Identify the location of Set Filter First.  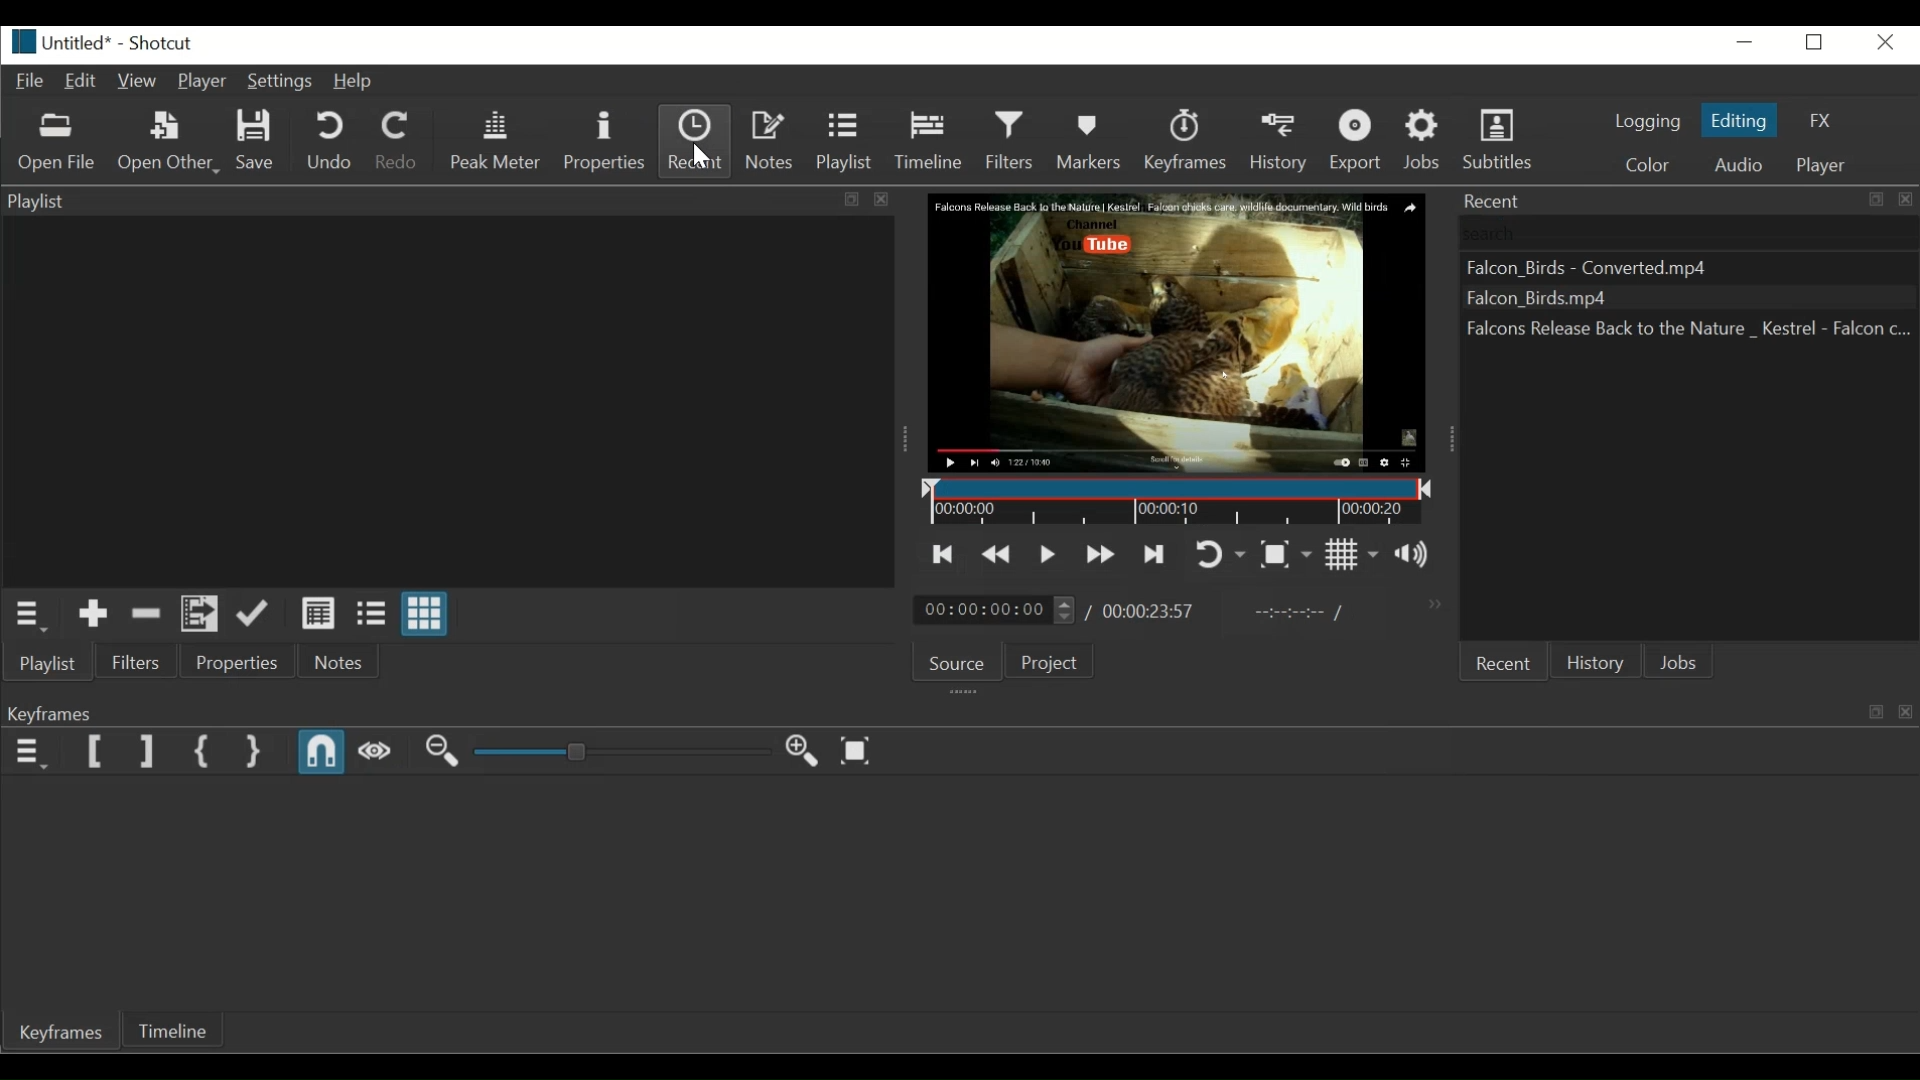
(94, 753).